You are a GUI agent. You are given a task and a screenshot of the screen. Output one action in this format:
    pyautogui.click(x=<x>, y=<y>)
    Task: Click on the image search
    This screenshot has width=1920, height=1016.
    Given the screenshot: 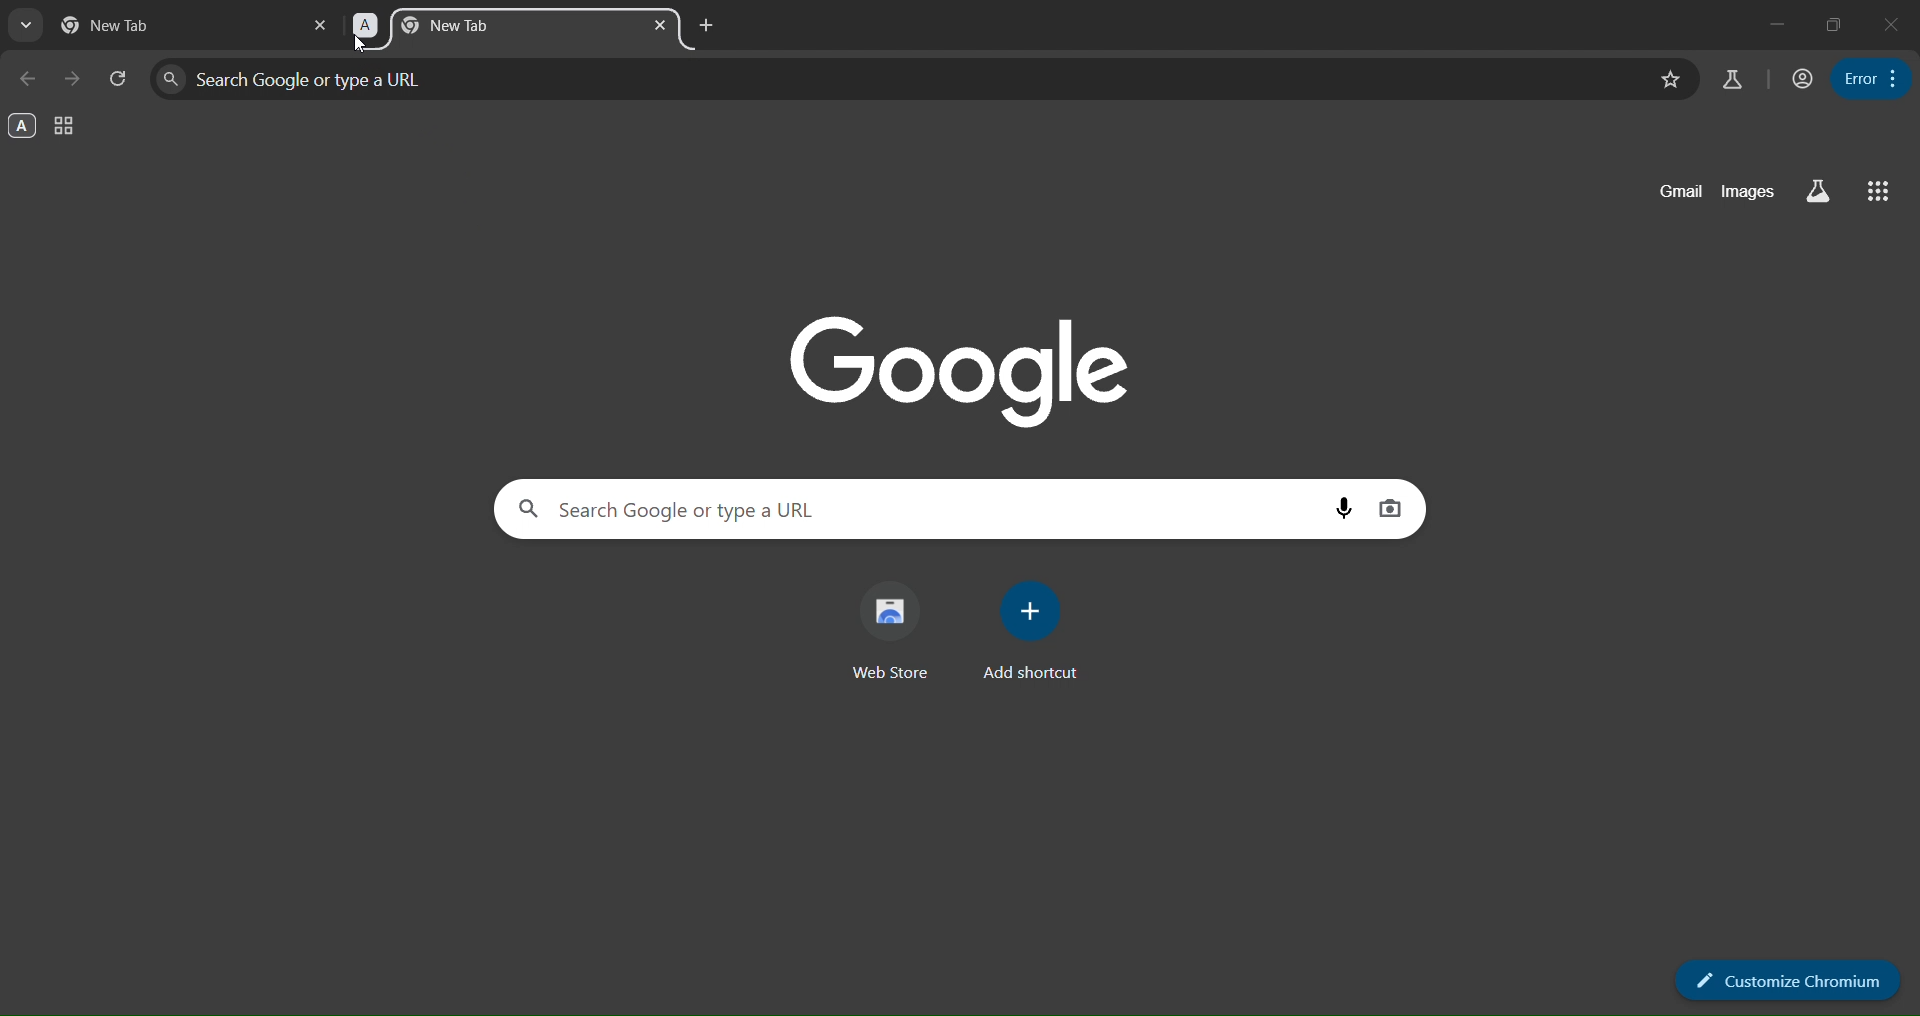 What is the action you would take?
    pyautogui.click(x=1391, y=508)
    